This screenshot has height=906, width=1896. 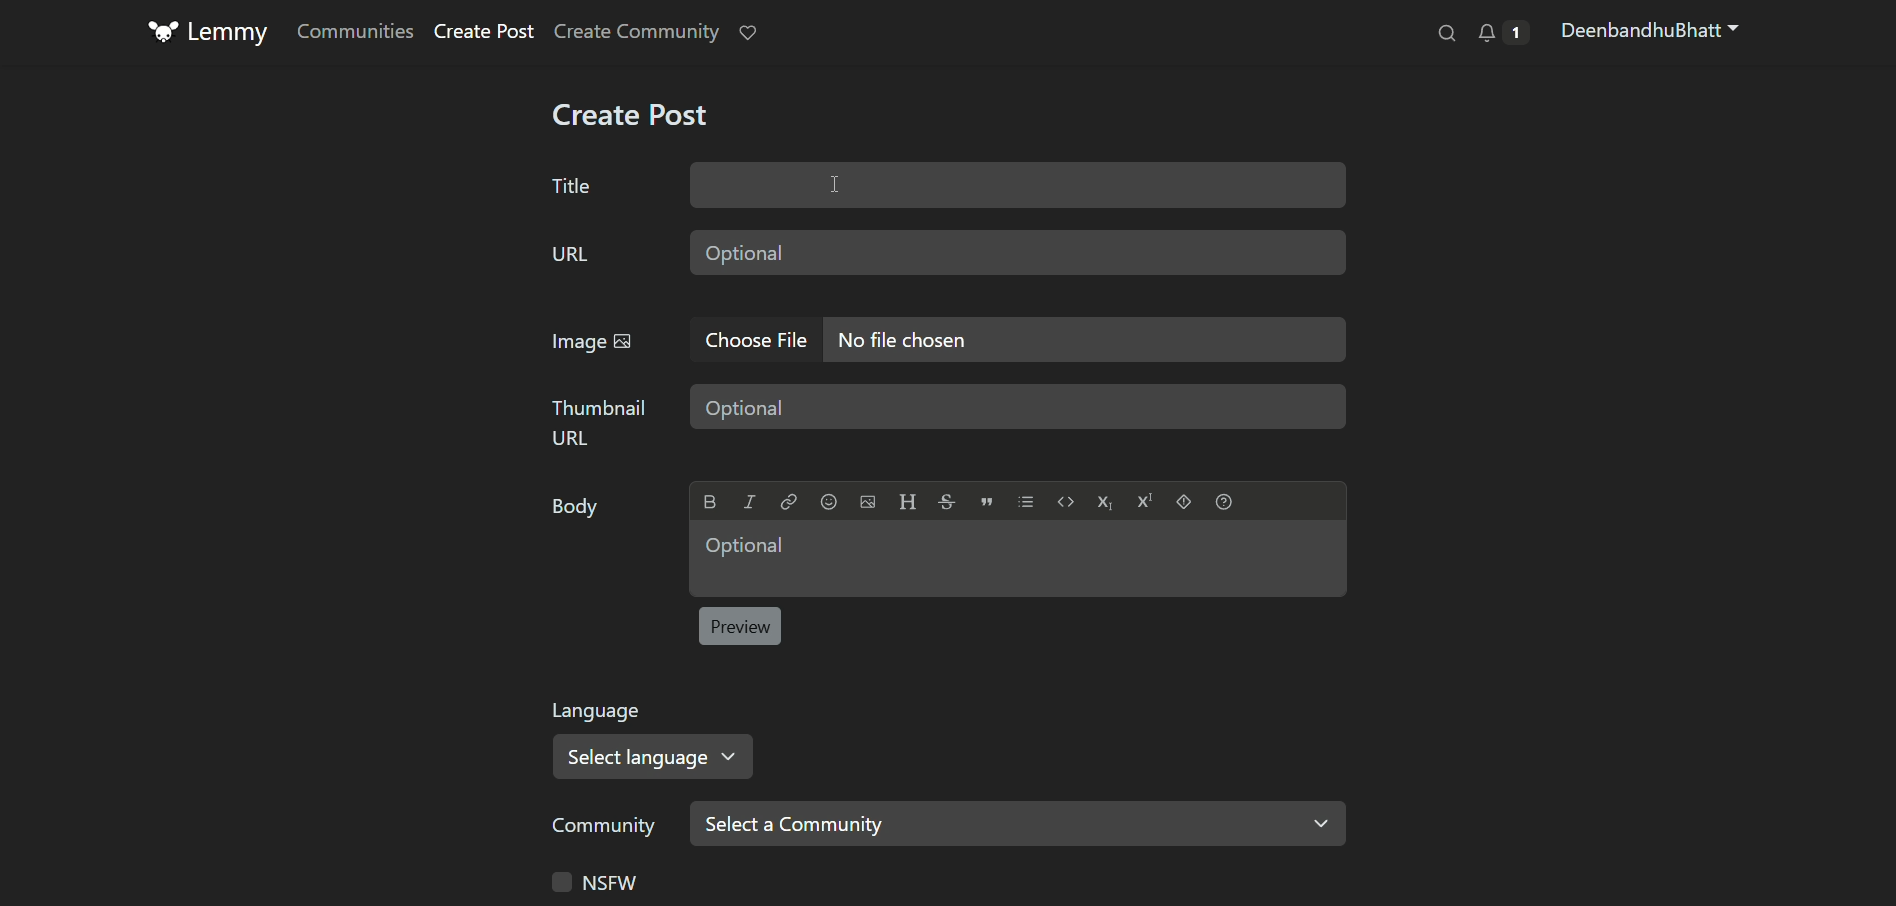 What do you see at coordinates (597, 342) in the screenshot?
I see `image` at bounding box center [597, 342].